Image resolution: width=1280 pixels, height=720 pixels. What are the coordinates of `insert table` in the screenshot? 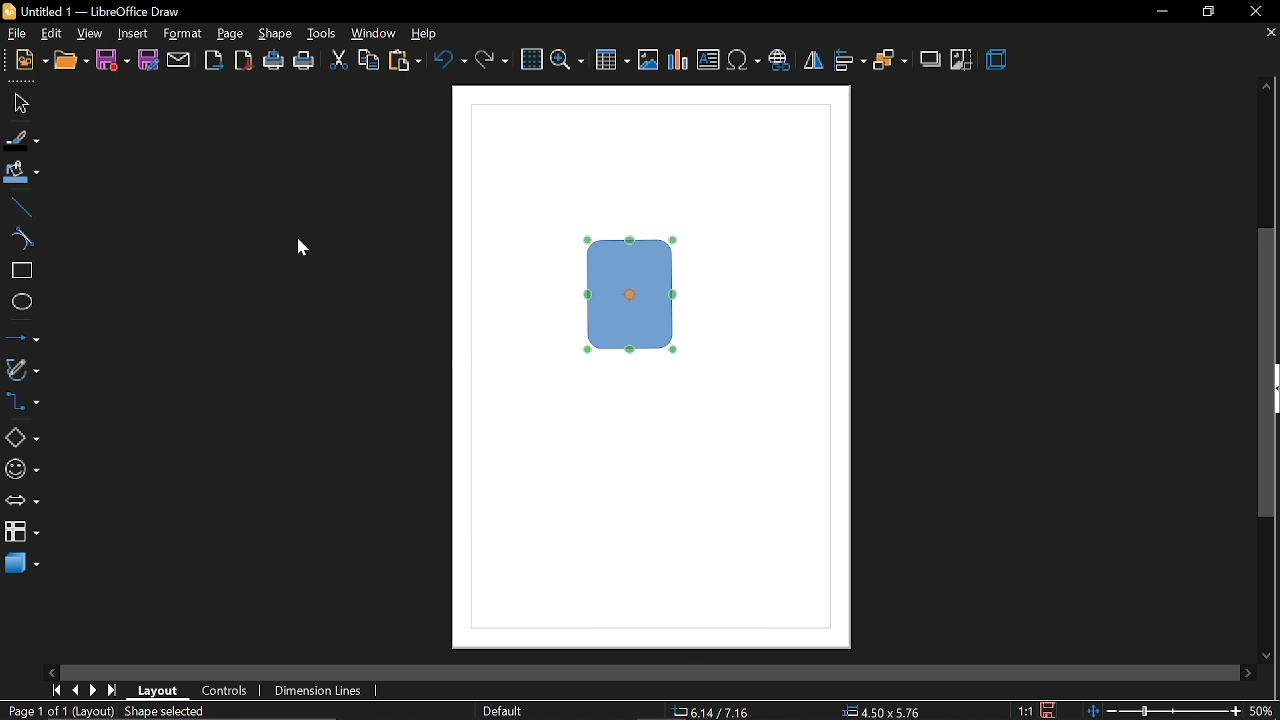 It's located at (611, 61).